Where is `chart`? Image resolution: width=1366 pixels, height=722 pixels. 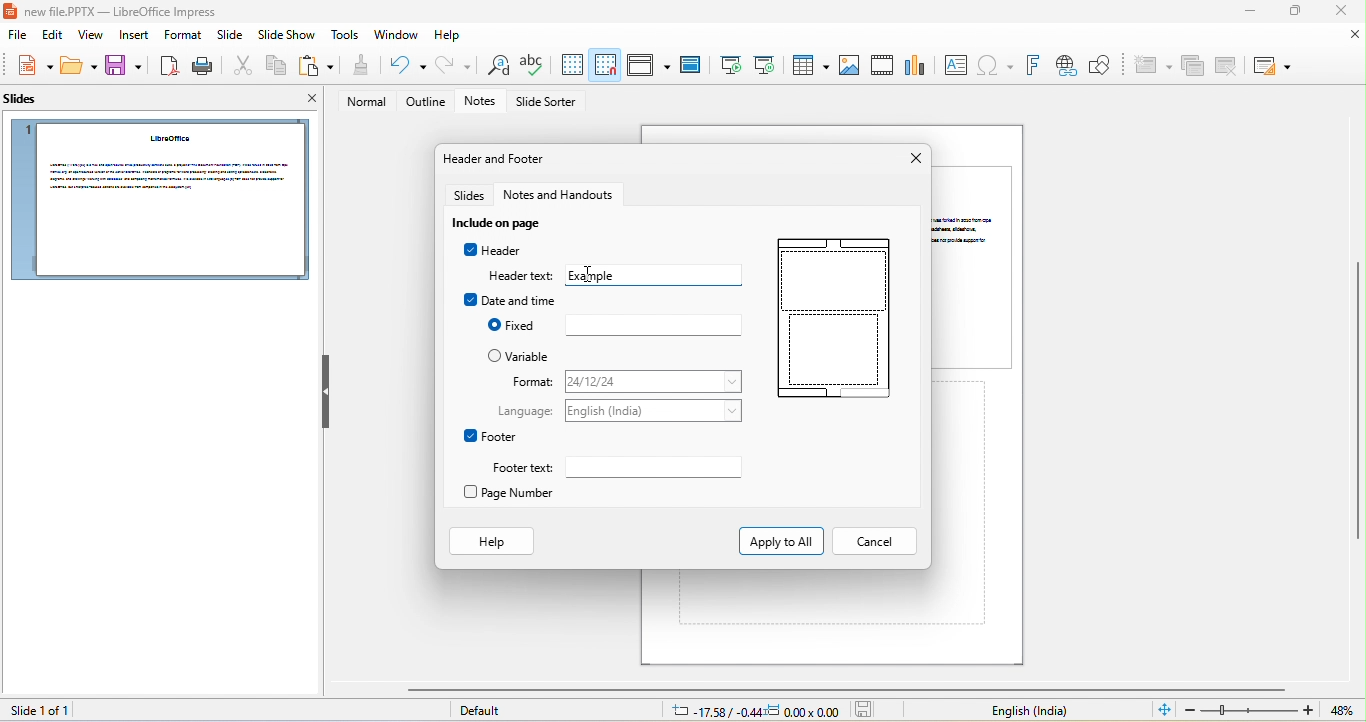 chart is located at coordinates (917, 63).